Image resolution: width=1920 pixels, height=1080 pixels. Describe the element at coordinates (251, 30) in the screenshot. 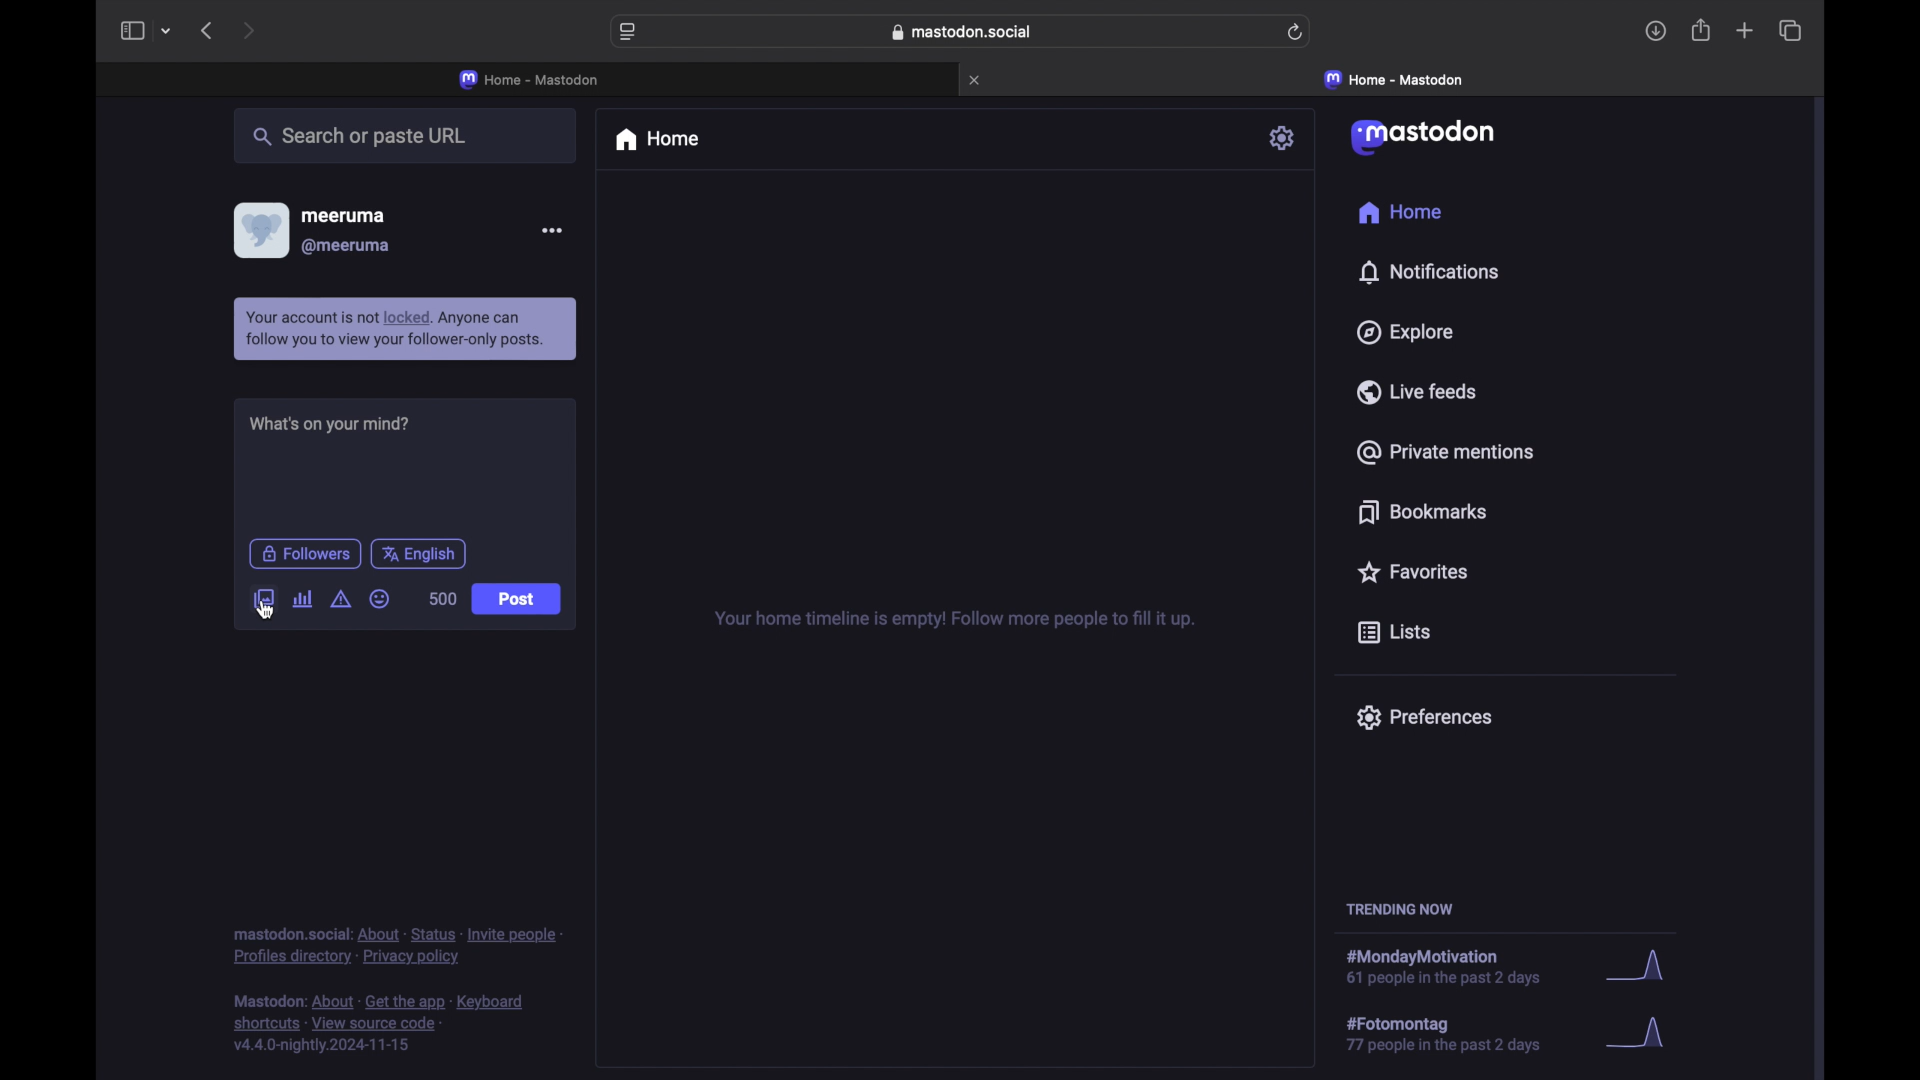

I see `next` at that location.